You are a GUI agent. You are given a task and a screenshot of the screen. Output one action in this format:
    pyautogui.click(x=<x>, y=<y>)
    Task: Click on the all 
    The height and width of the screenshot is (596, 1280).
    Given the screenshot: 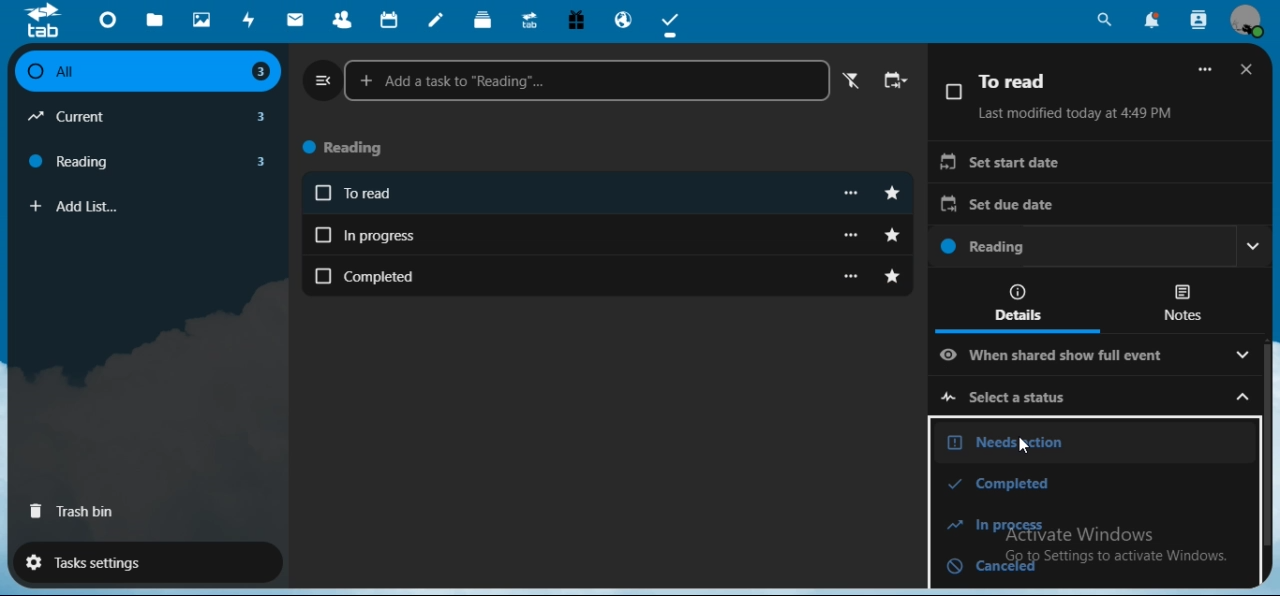 What is the action you would take?
    pyautogui.click(x=146, y=72)
    